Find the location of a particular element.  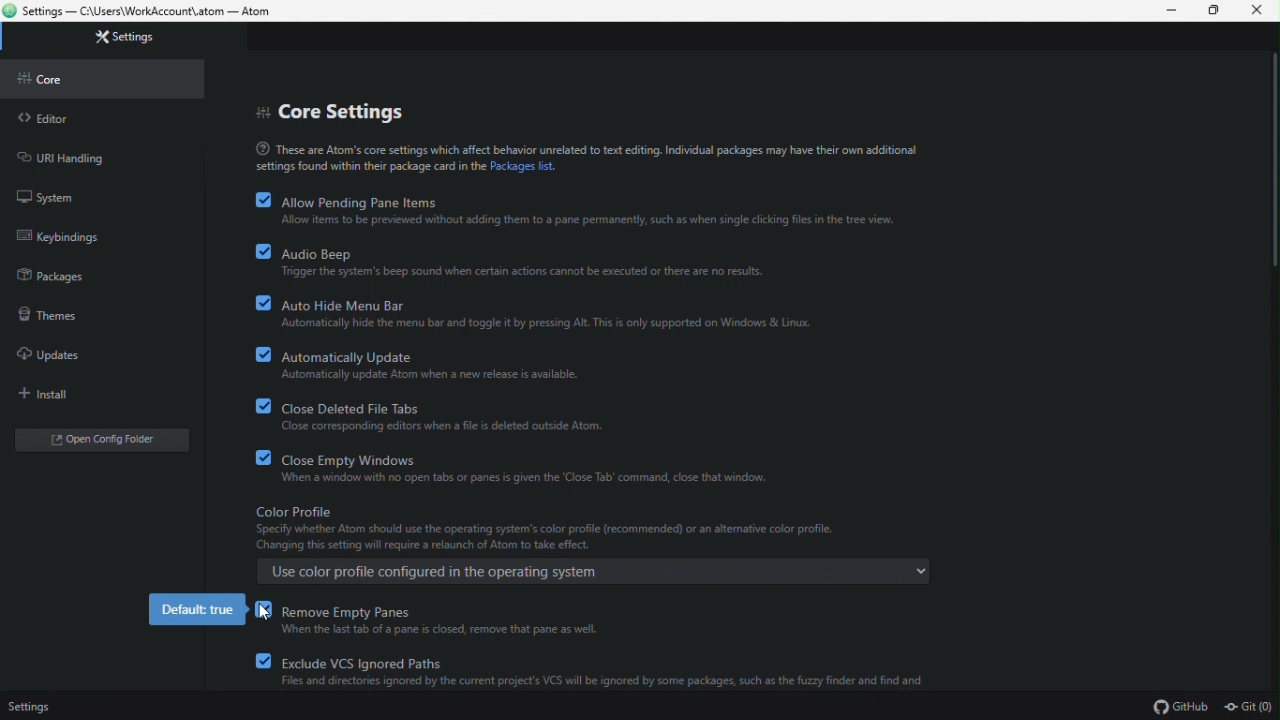

file name and file path is located at coordinates (155, 13).